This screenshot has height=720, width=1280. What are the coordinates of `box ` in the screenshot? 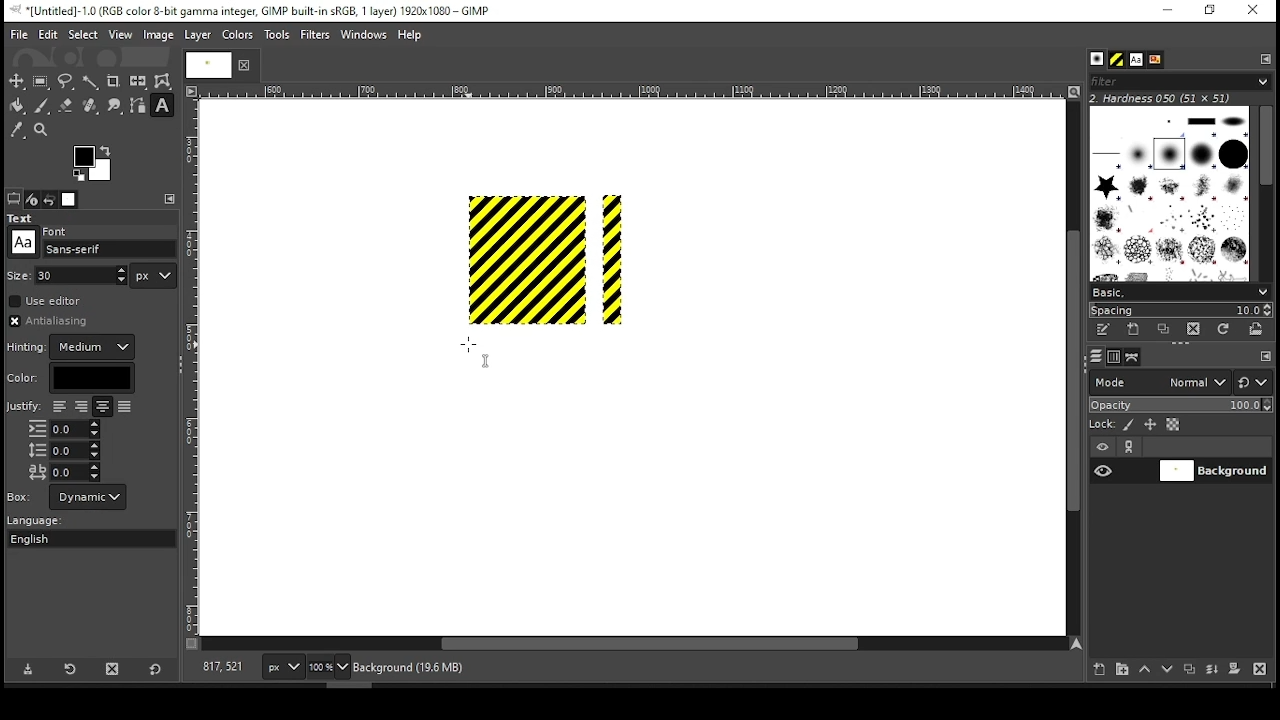 It's located at (88, 497).